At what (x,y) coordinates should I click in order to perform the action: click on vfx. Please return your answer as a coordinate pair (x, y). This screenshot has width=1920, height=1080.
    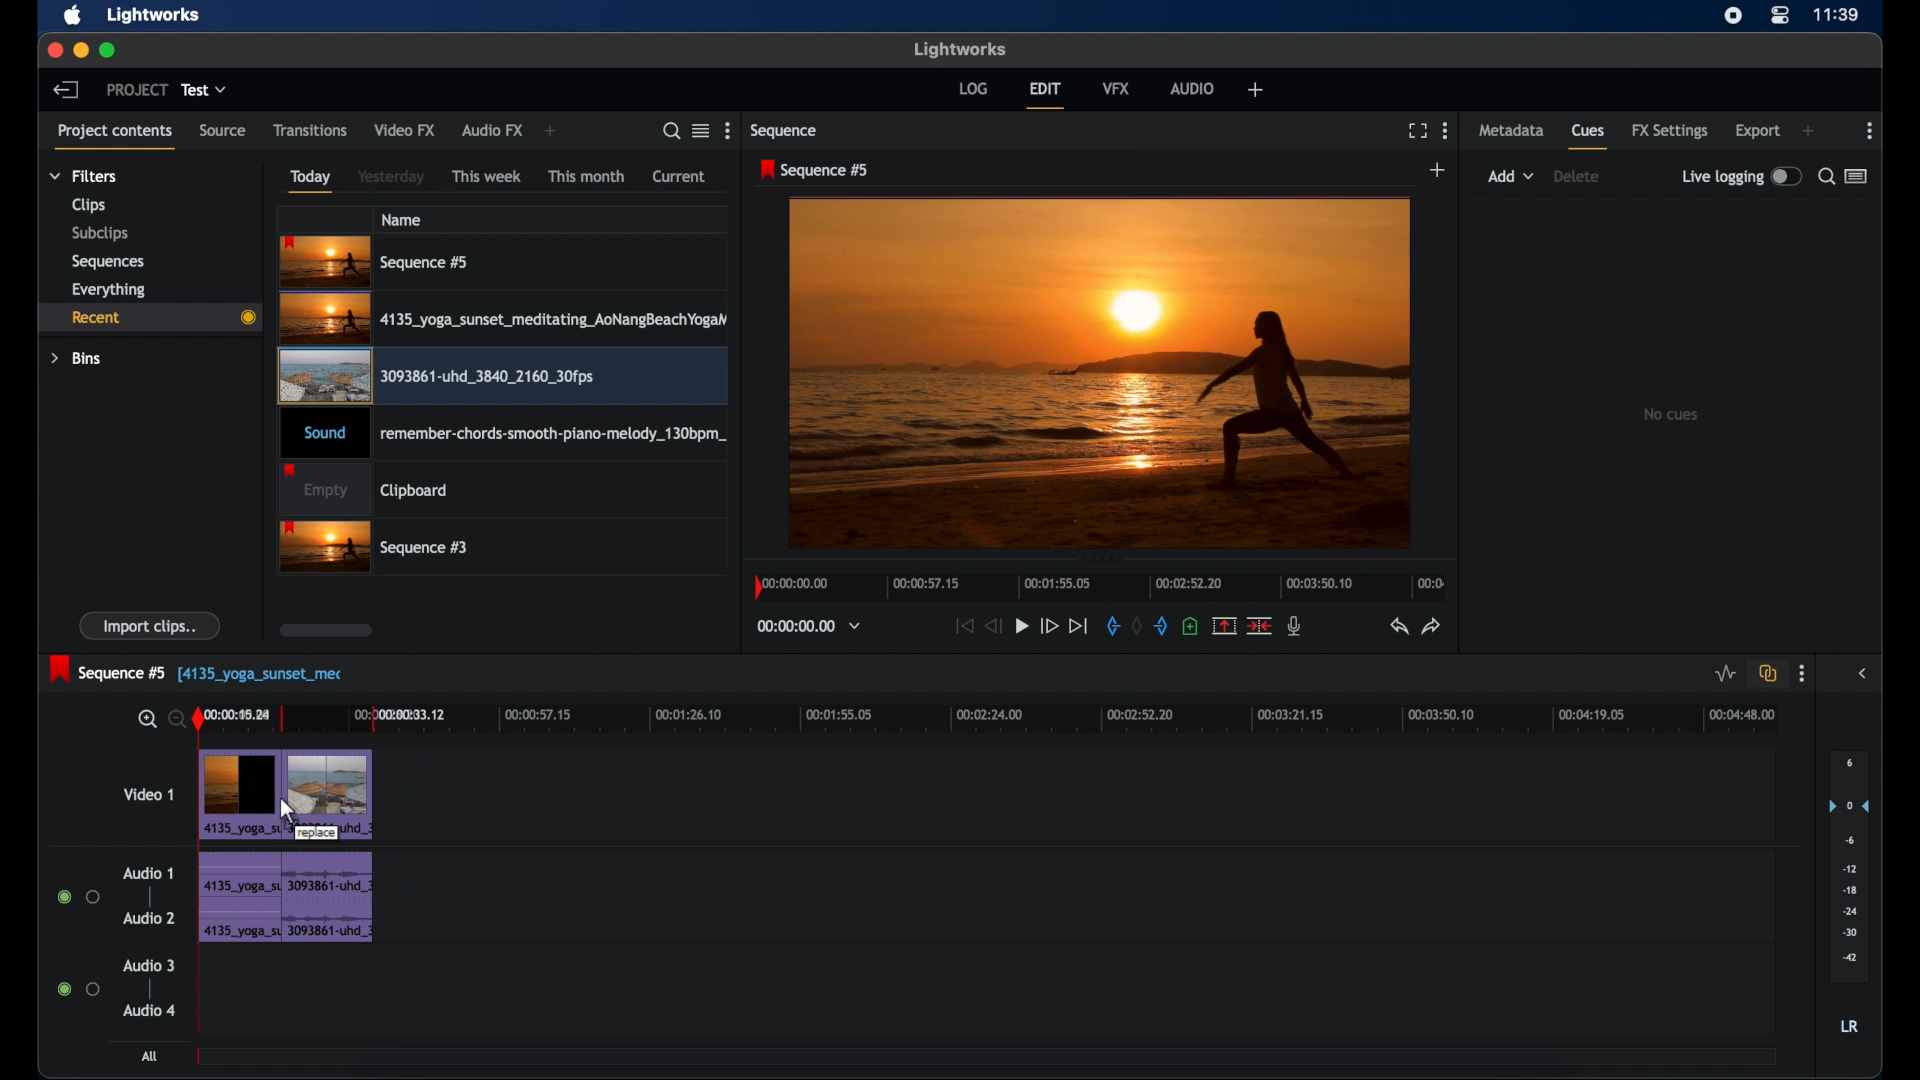
    Looking at the image, I should click on (1117, 90).